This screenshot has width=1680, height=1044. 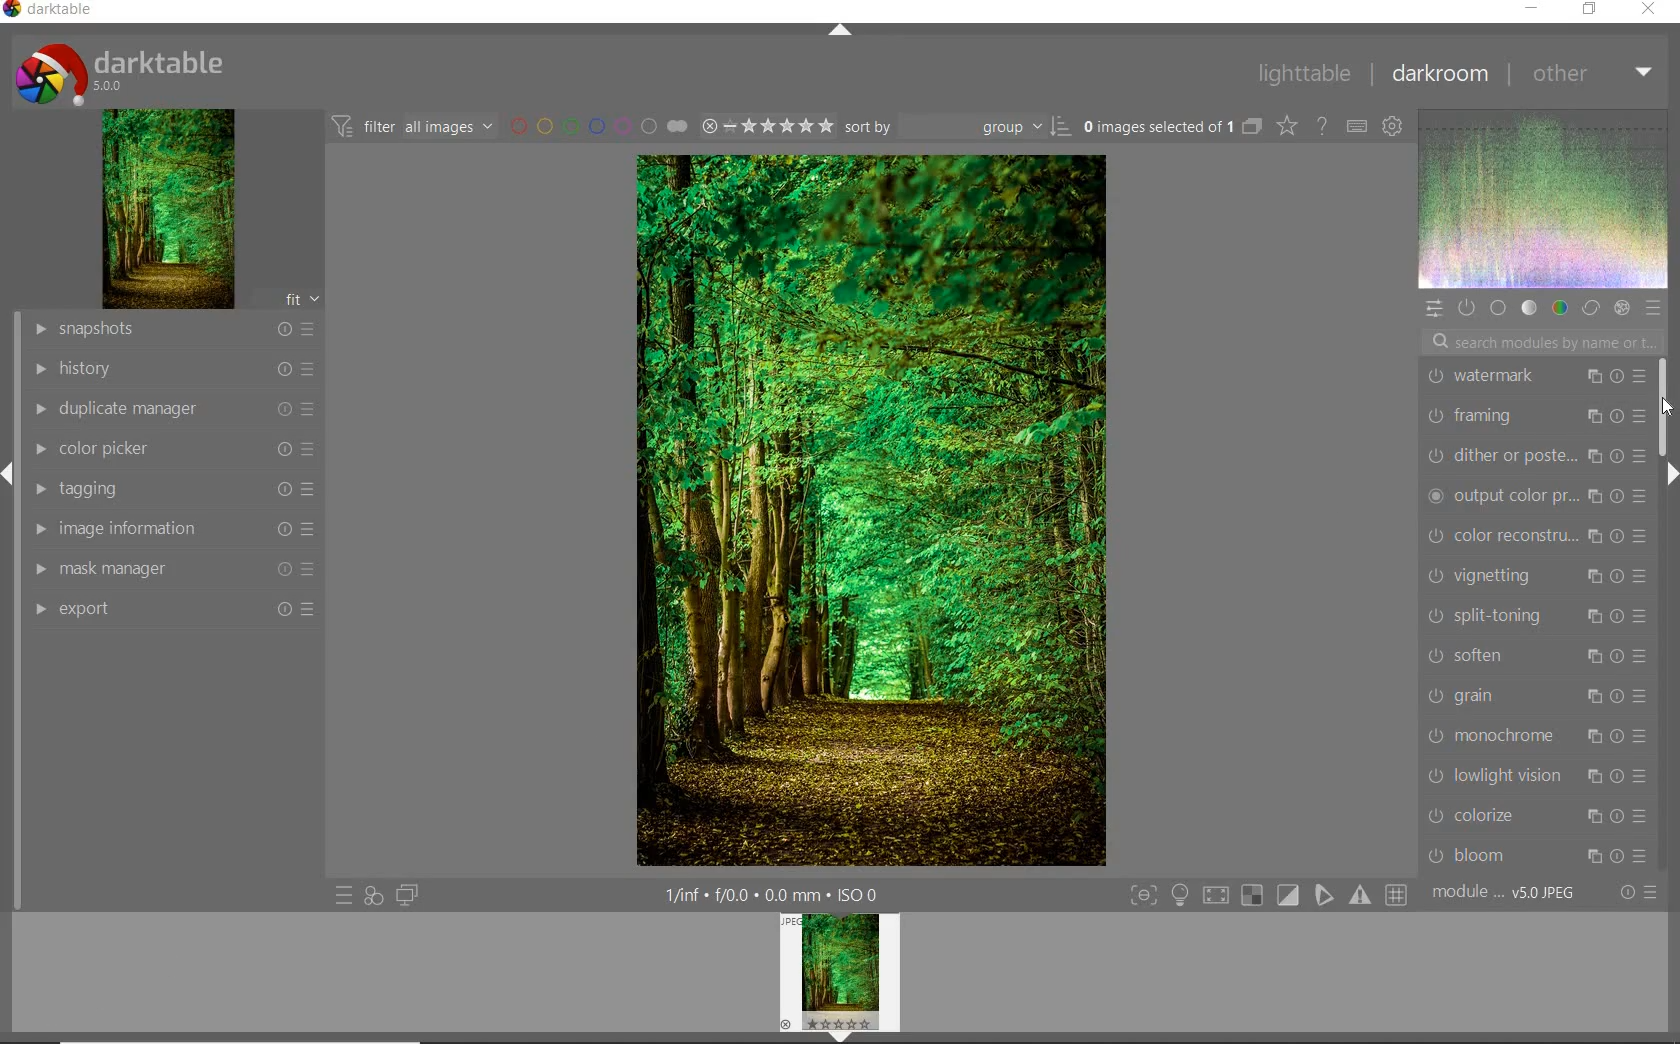 I want to click on SNAPSHOT, so click(x=173, y=328).